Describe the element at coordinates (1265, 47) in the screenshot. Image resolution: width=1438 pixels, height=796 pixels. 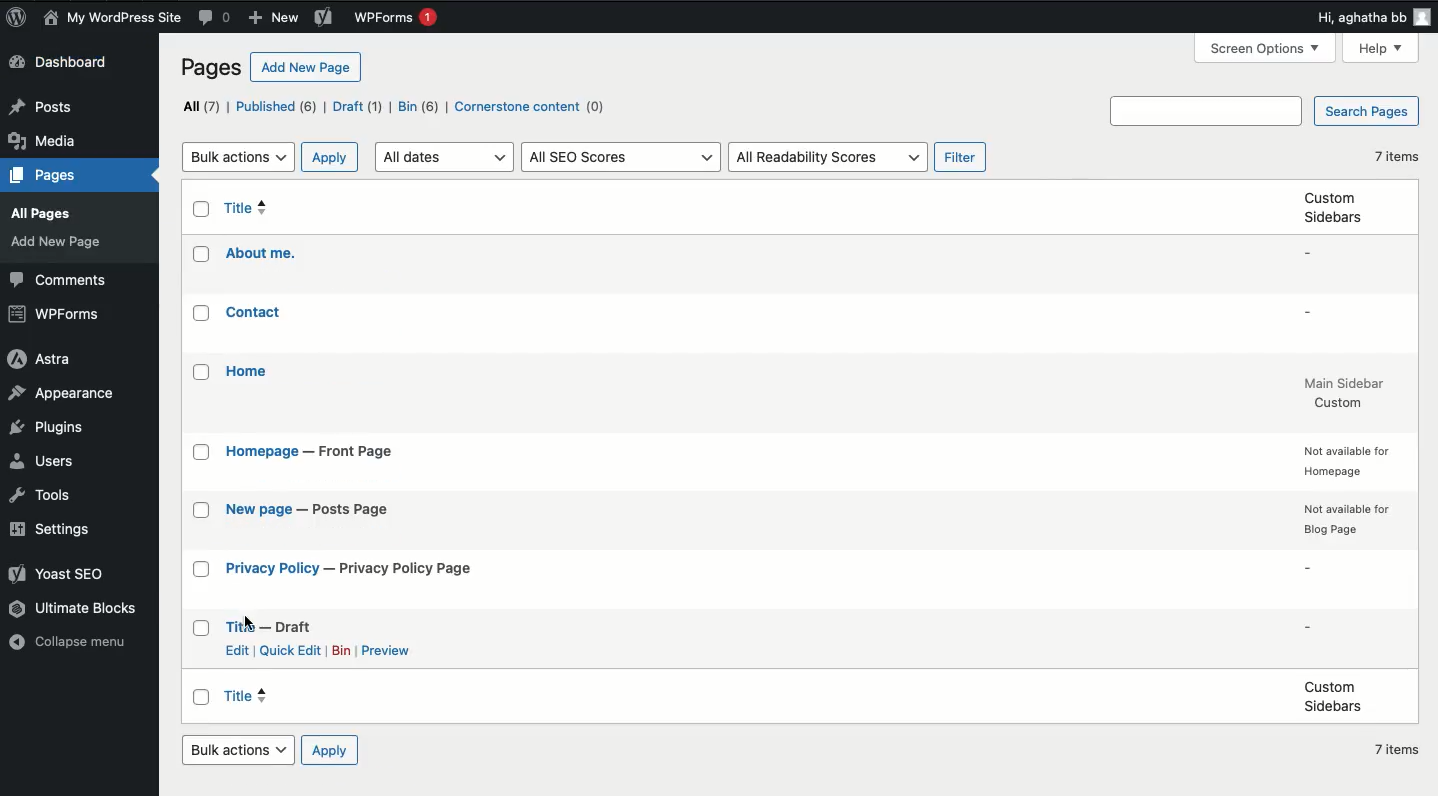
I see `Screen options` at that location.